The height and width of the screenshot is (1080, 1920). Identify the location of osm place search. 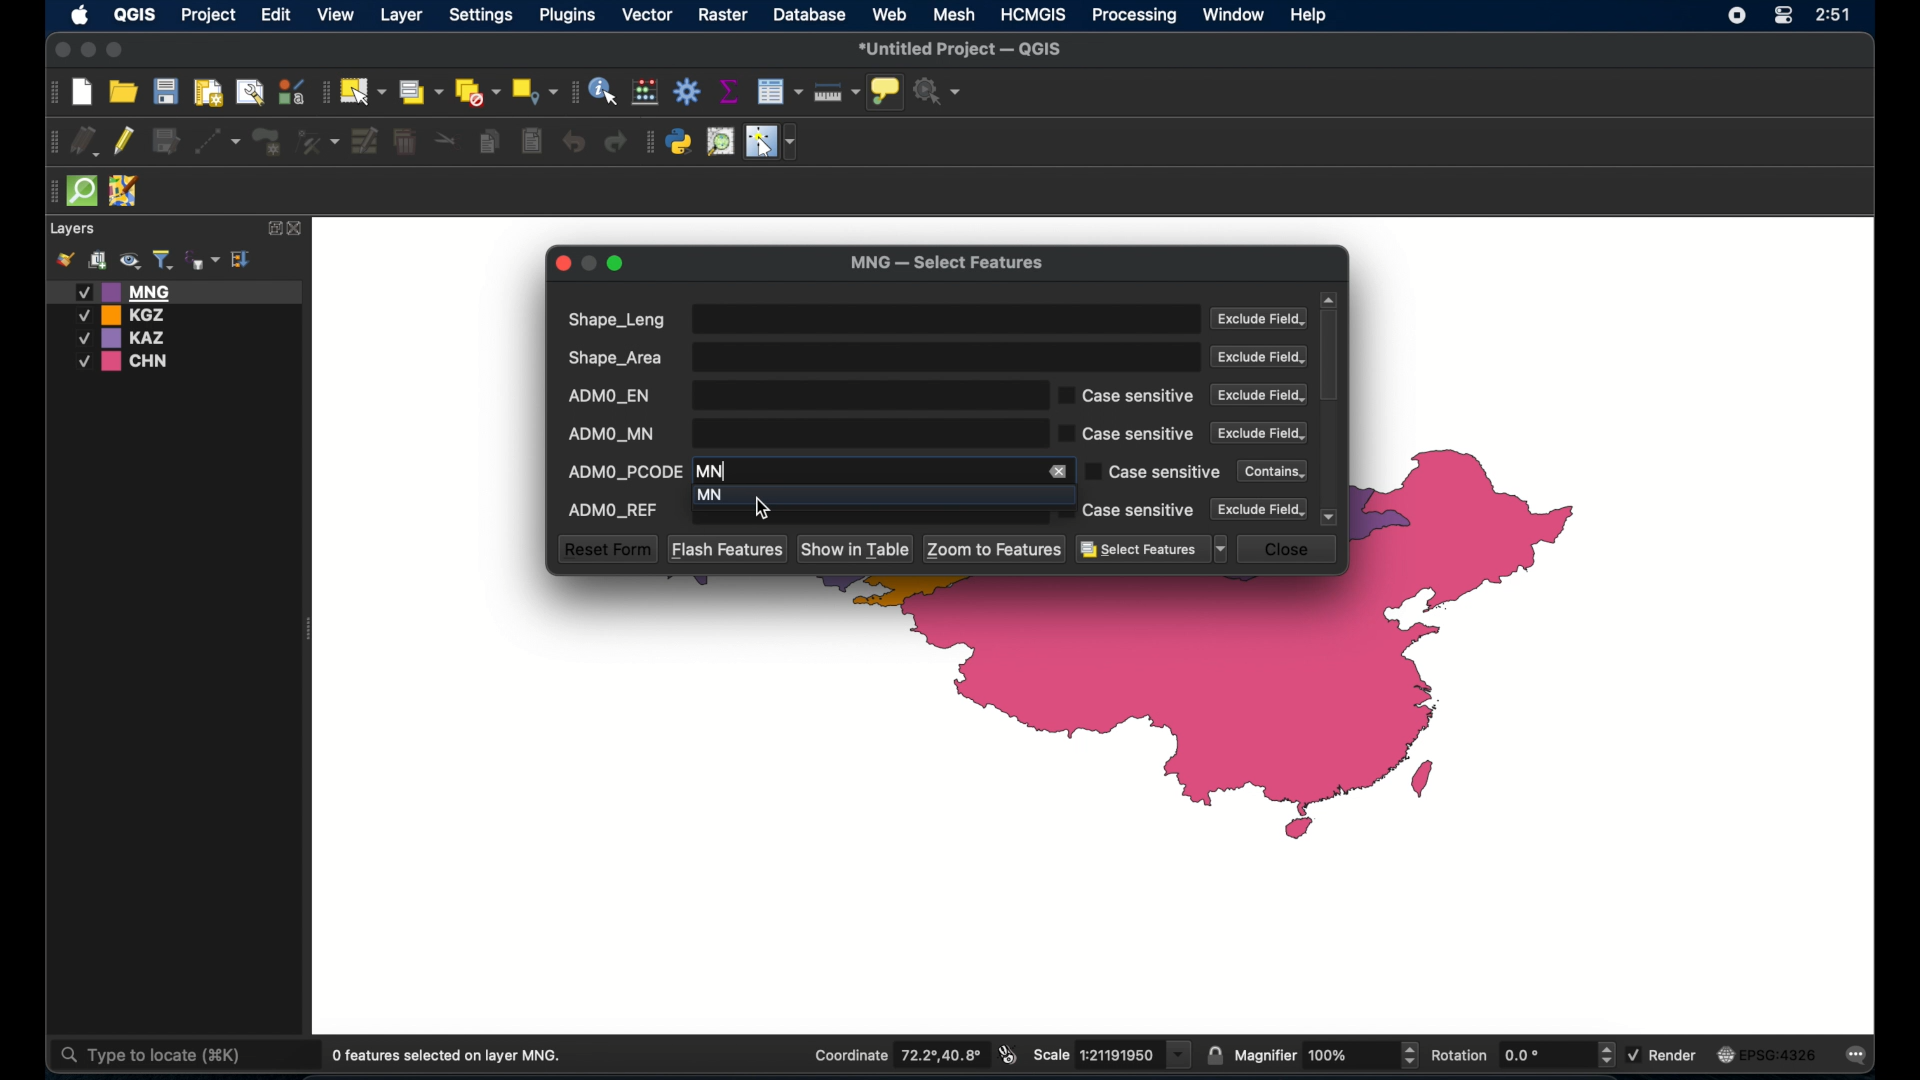
(720, 142).